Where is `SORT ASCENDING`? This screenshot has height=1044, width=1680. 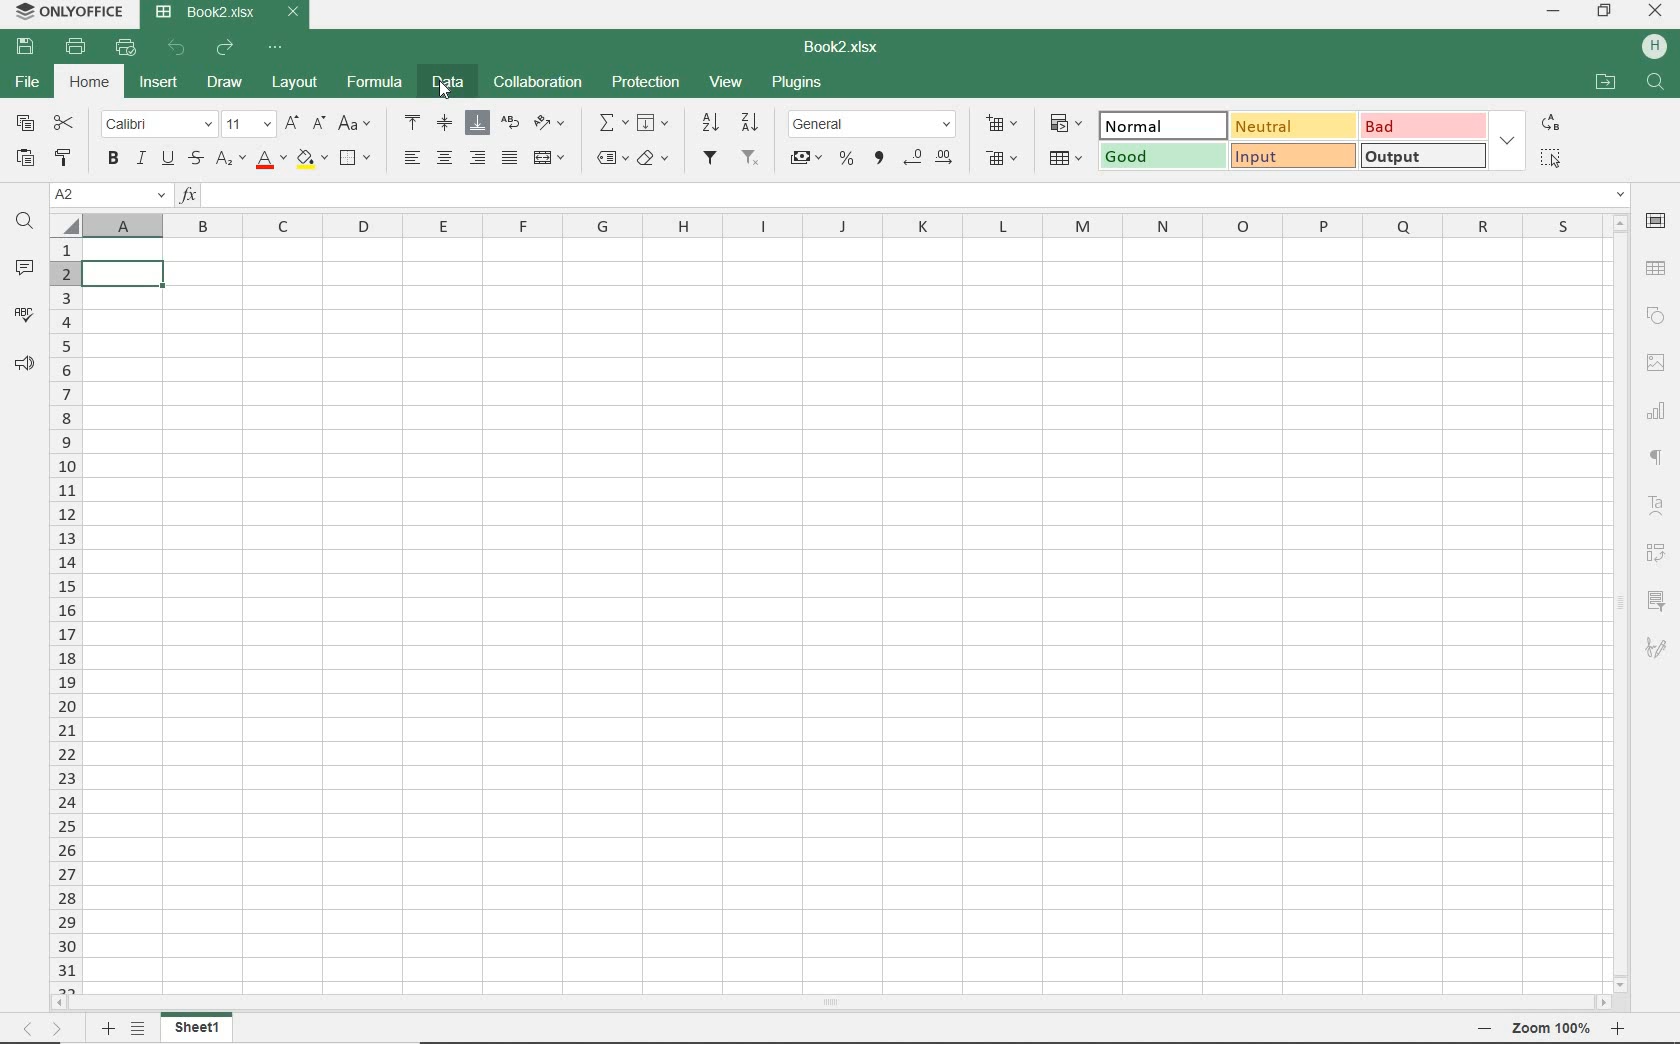 SORT ASCENDING is located at coordinates (708, 122).